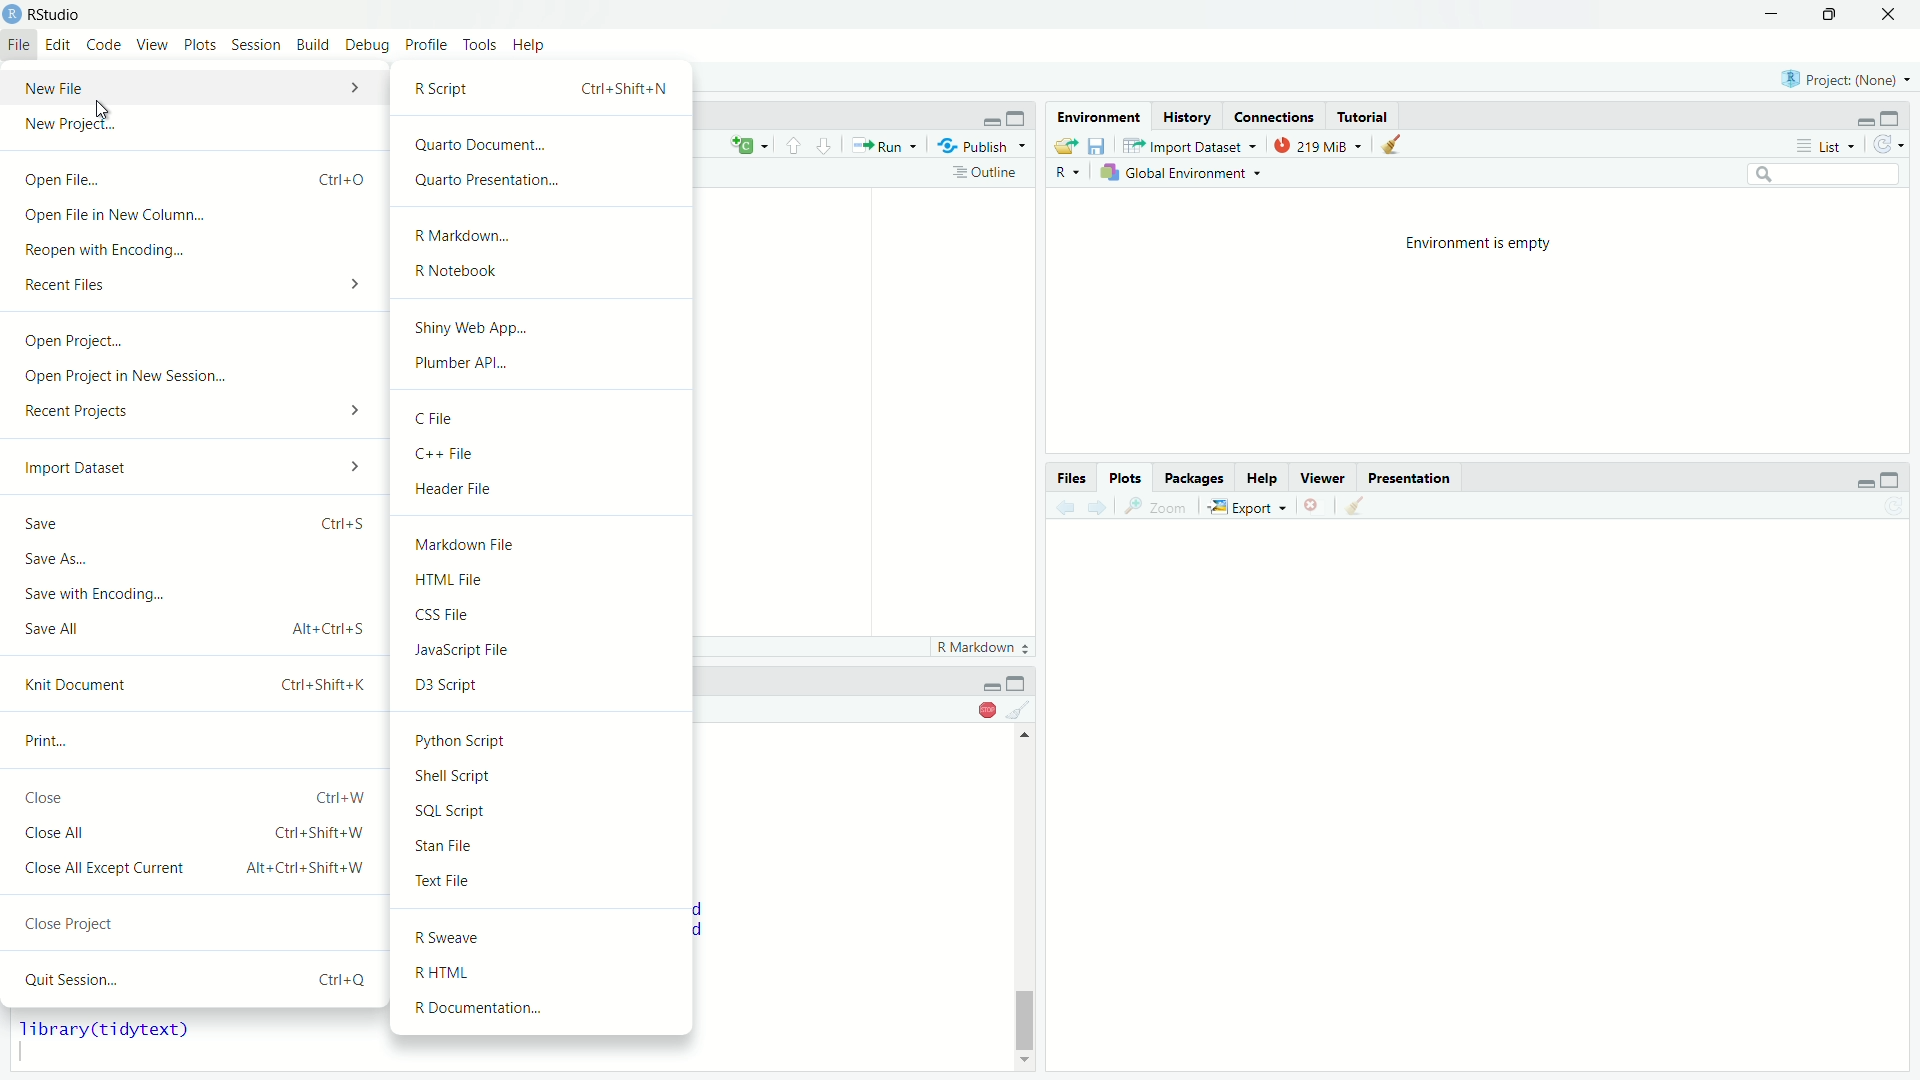 Image resolution: width=1920 pixels, height=1080 pixels. What do you see at coordinates (1250, 509) in the screenshot?
I see `Export as` at bounding box center [1250, 509].